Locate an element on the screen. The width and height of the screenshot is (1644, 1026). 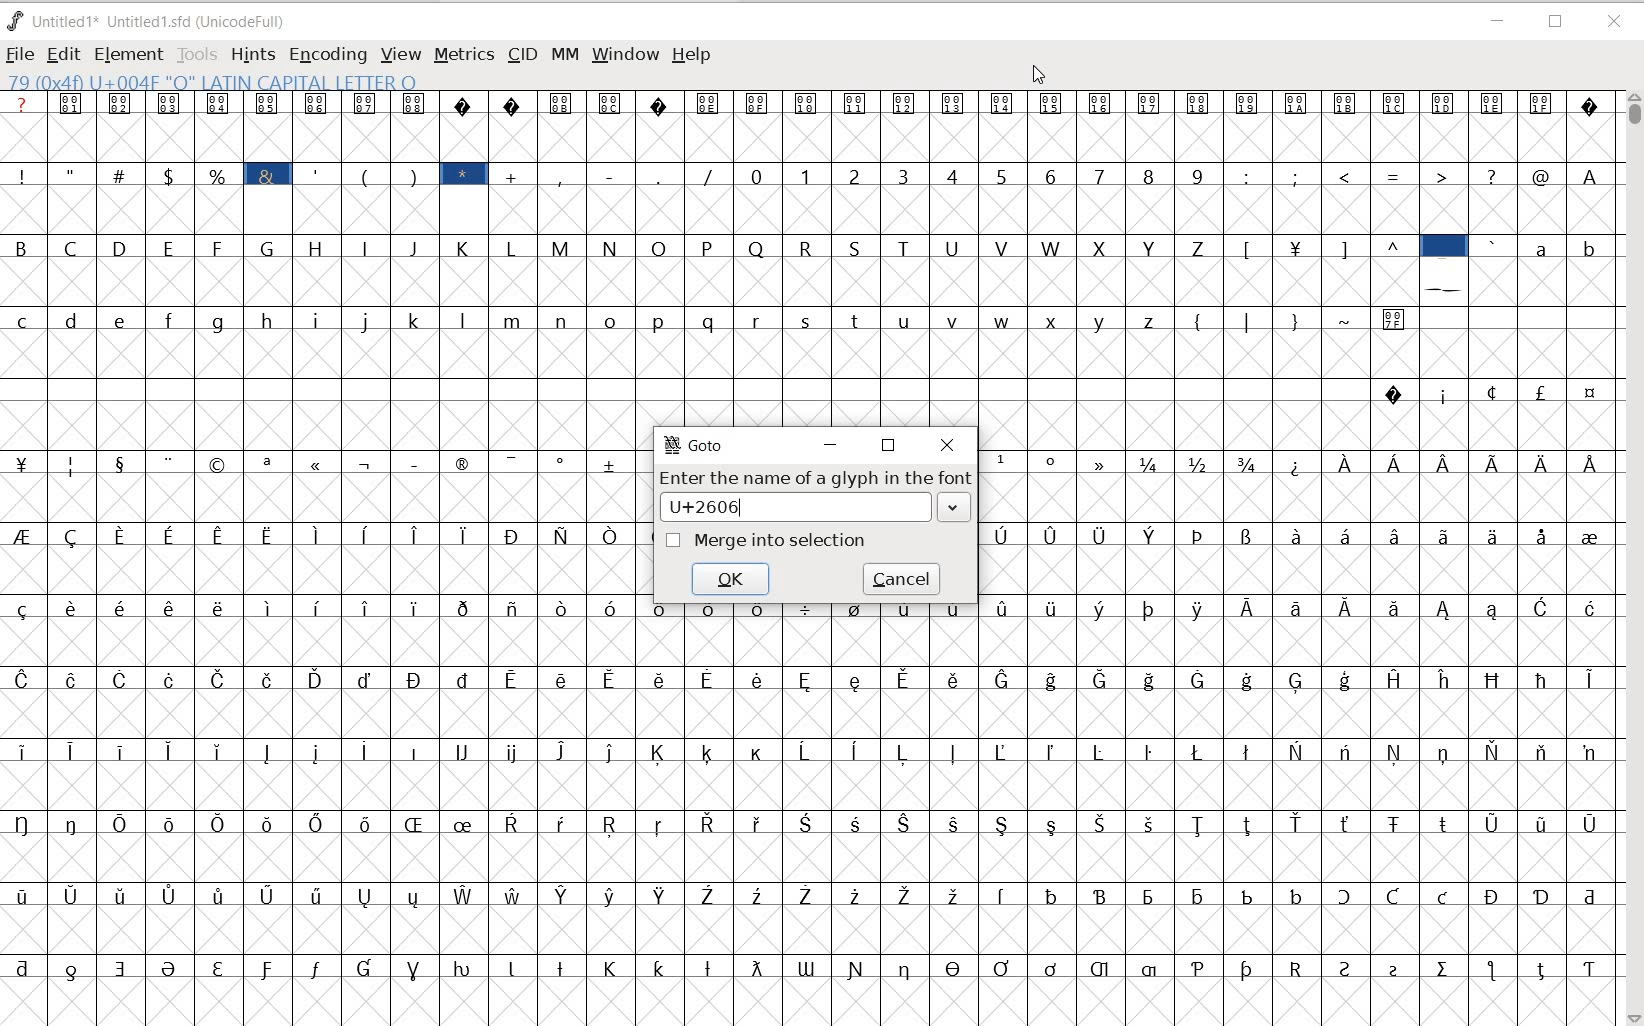
merge into selection is located at coordinates (767, 539).